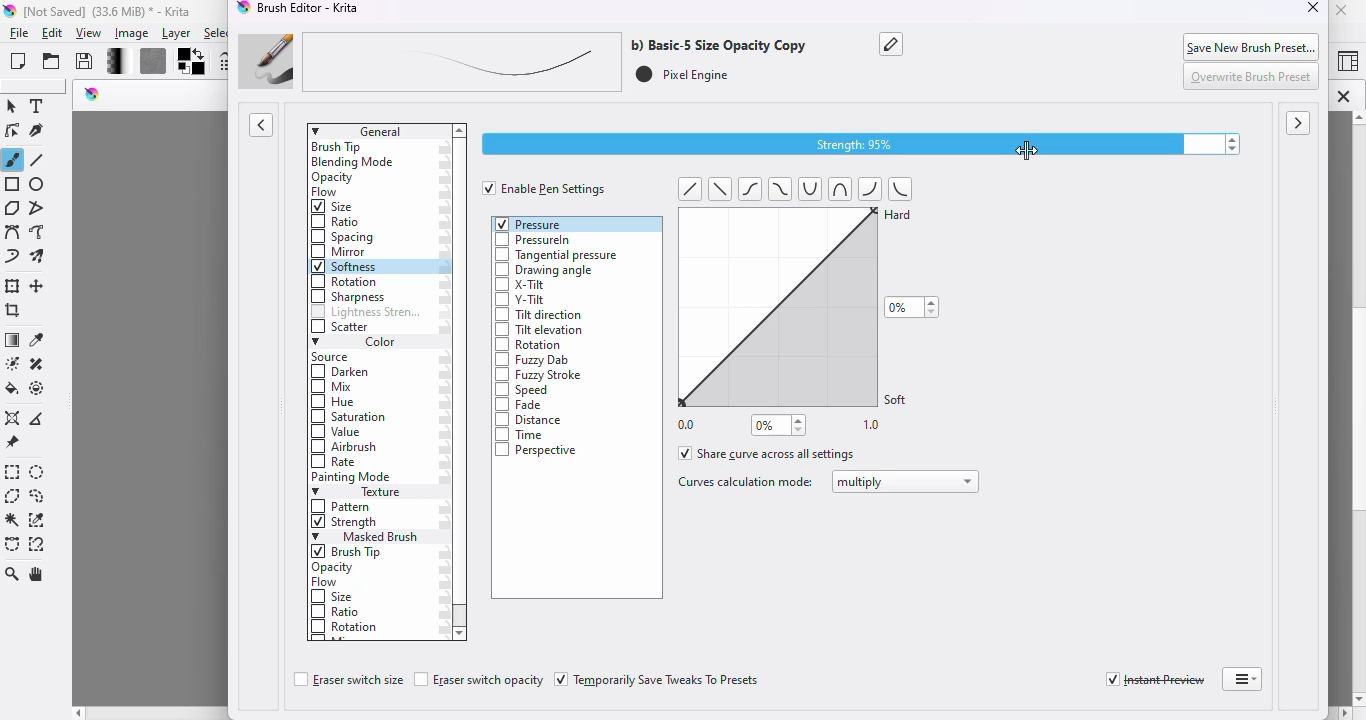 This screenshot has height=720, width=1366. I want to click on cursor, so click(1026, 153).